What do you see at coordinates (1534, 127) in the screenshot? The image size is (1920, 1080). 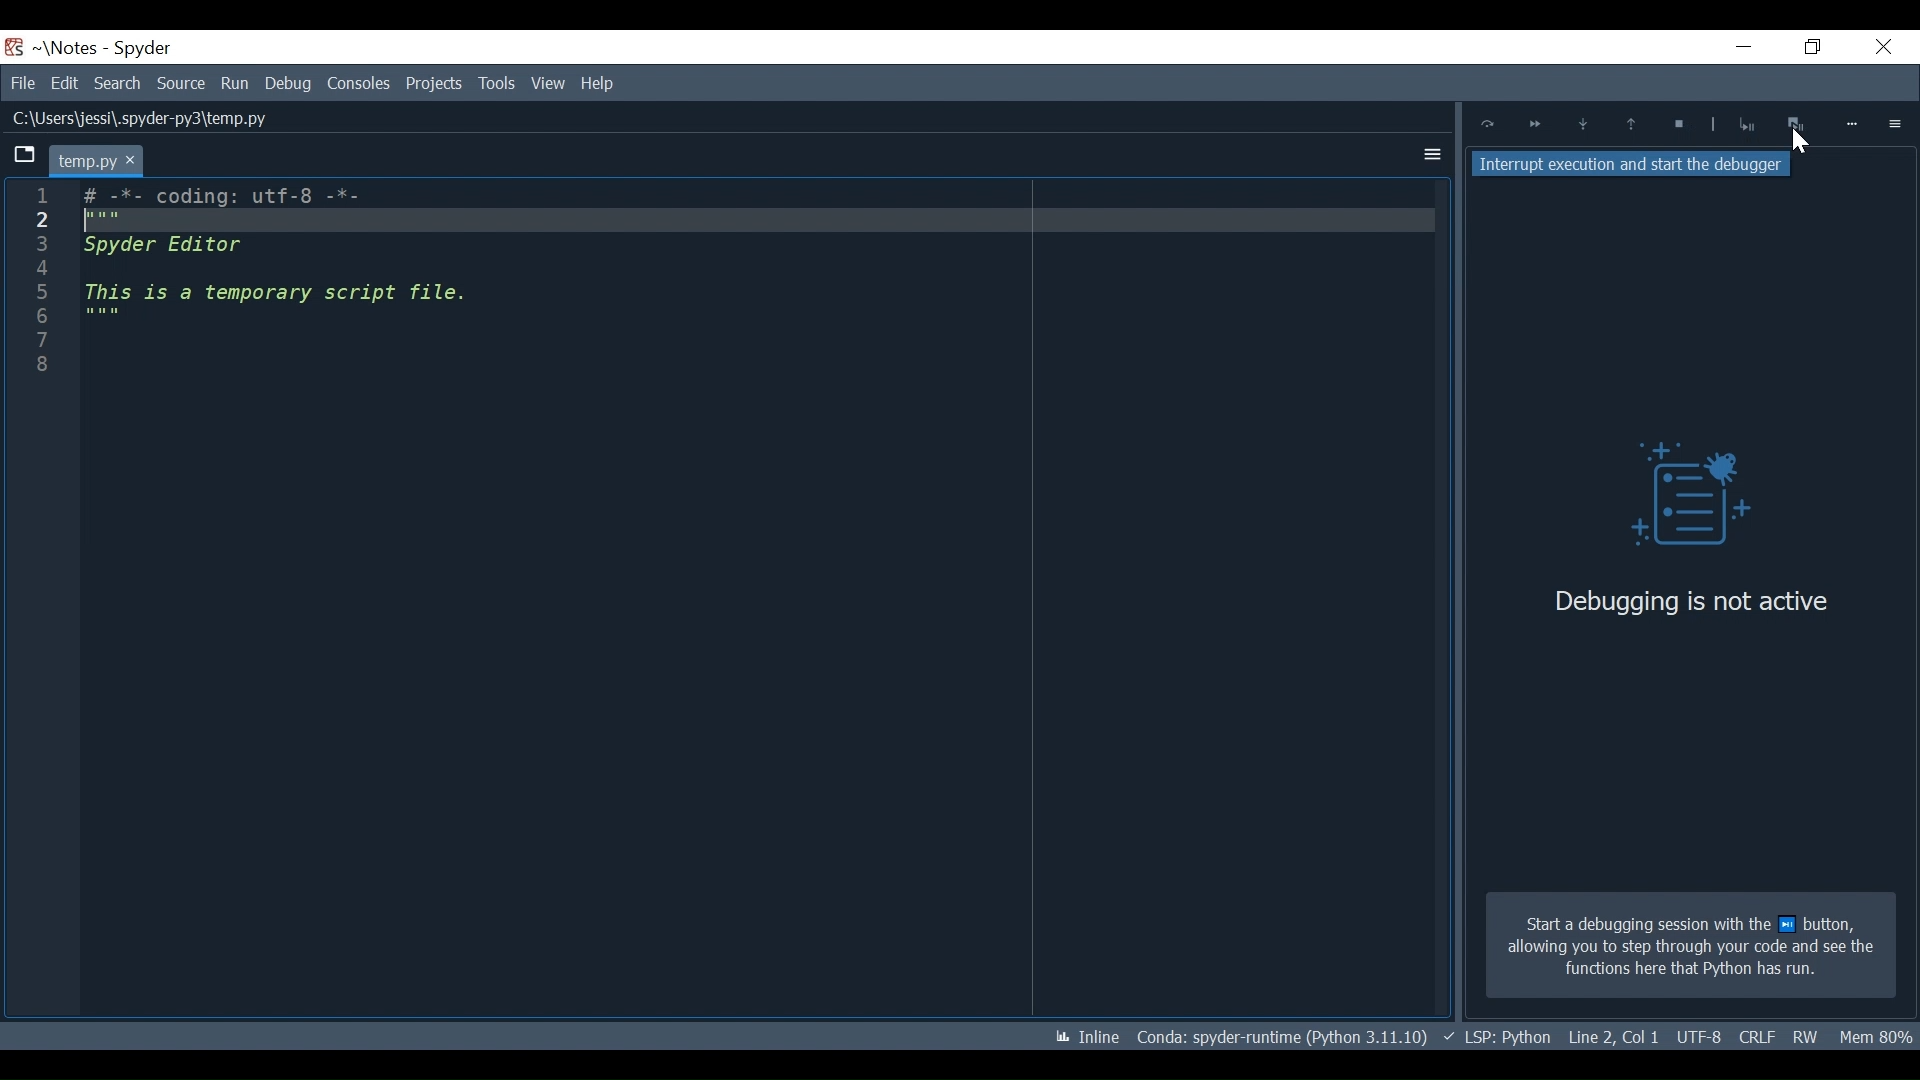 I see `Continue ExecutionUntil next breakpoint` at bounding box center [1534, 127].